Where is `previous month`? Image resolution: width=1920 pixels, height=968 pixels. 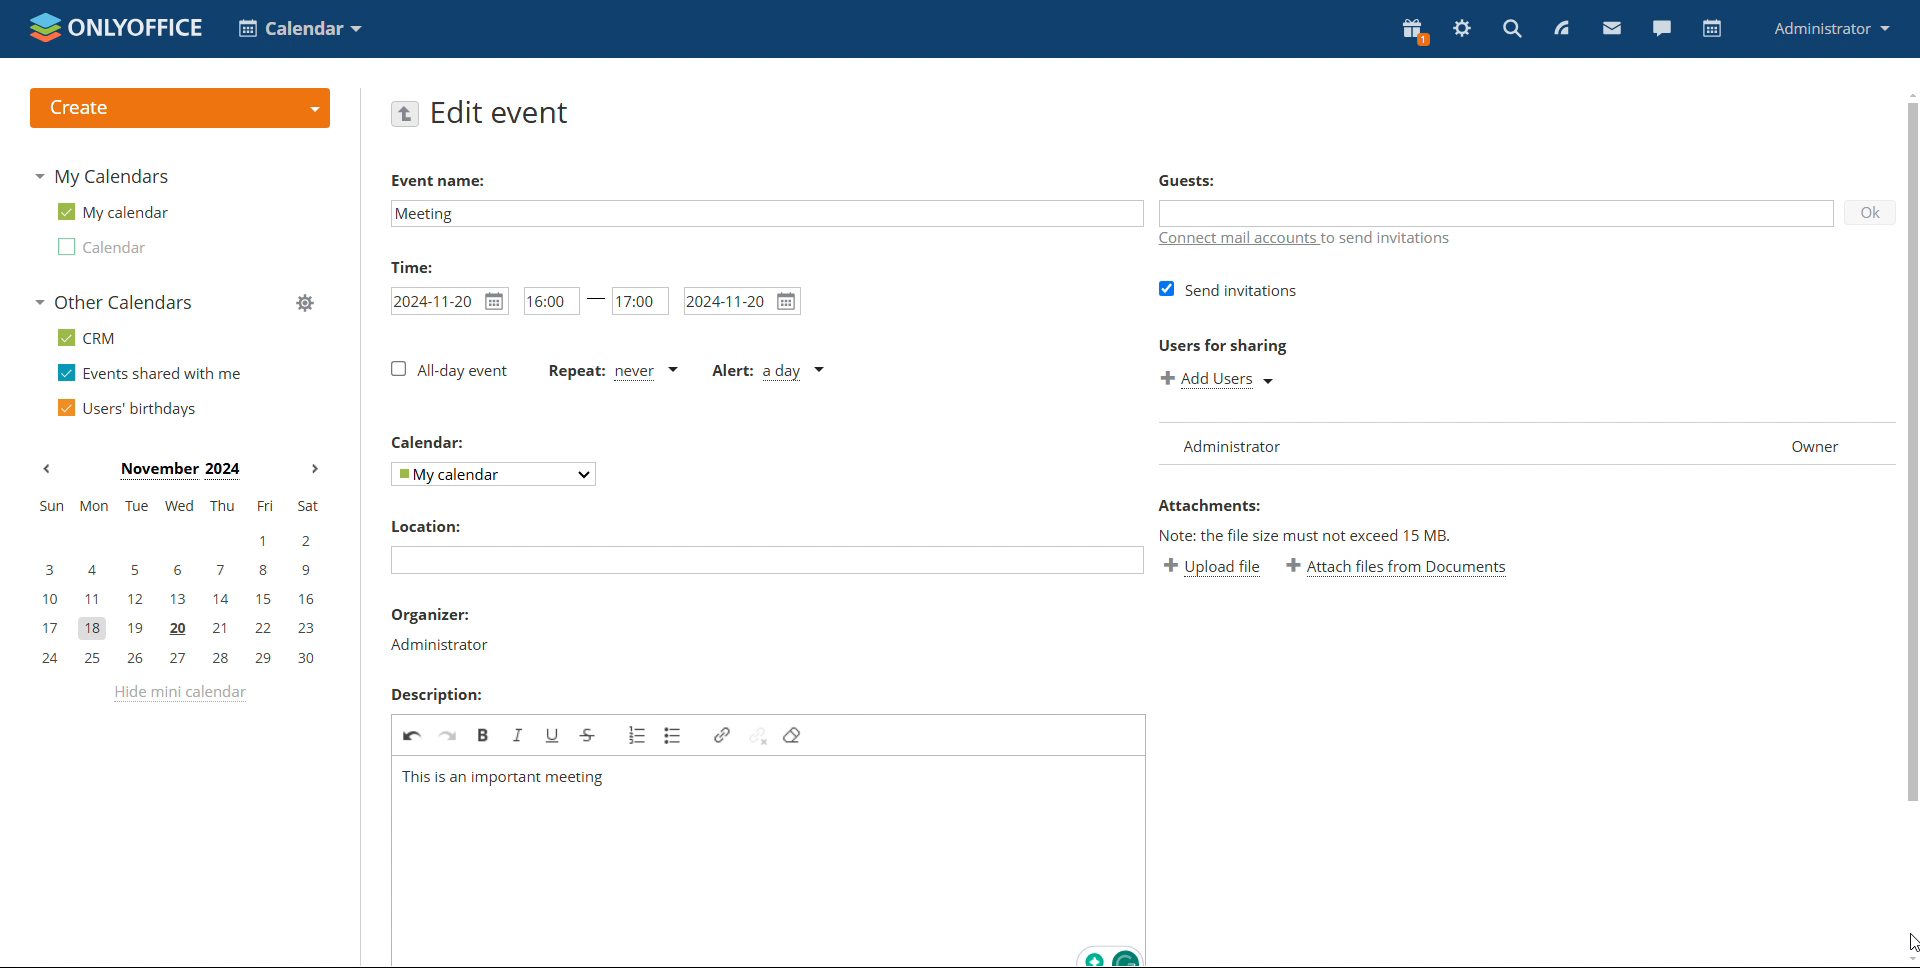
previous month is located at coordinates (46, 469).